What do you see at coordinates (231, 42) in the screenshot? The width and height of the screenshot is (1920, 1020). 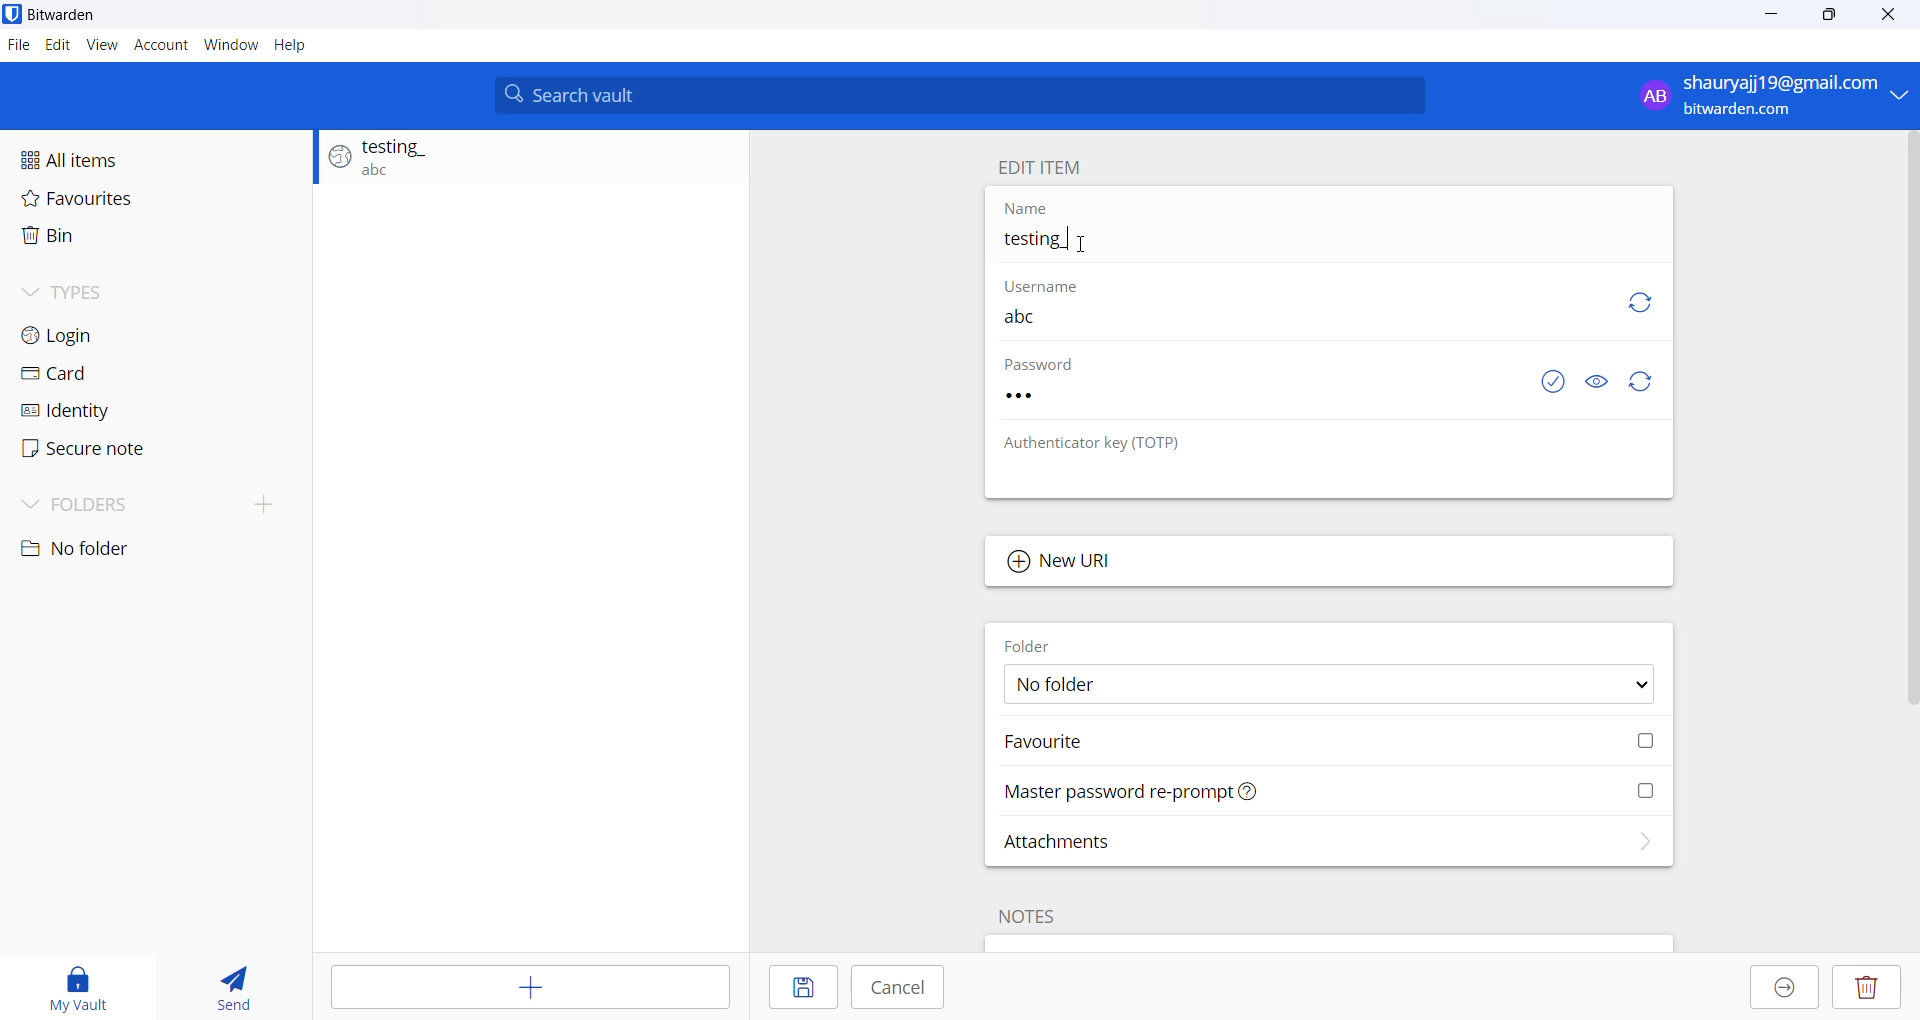 I see `Window` at bounding box center [231, 42].